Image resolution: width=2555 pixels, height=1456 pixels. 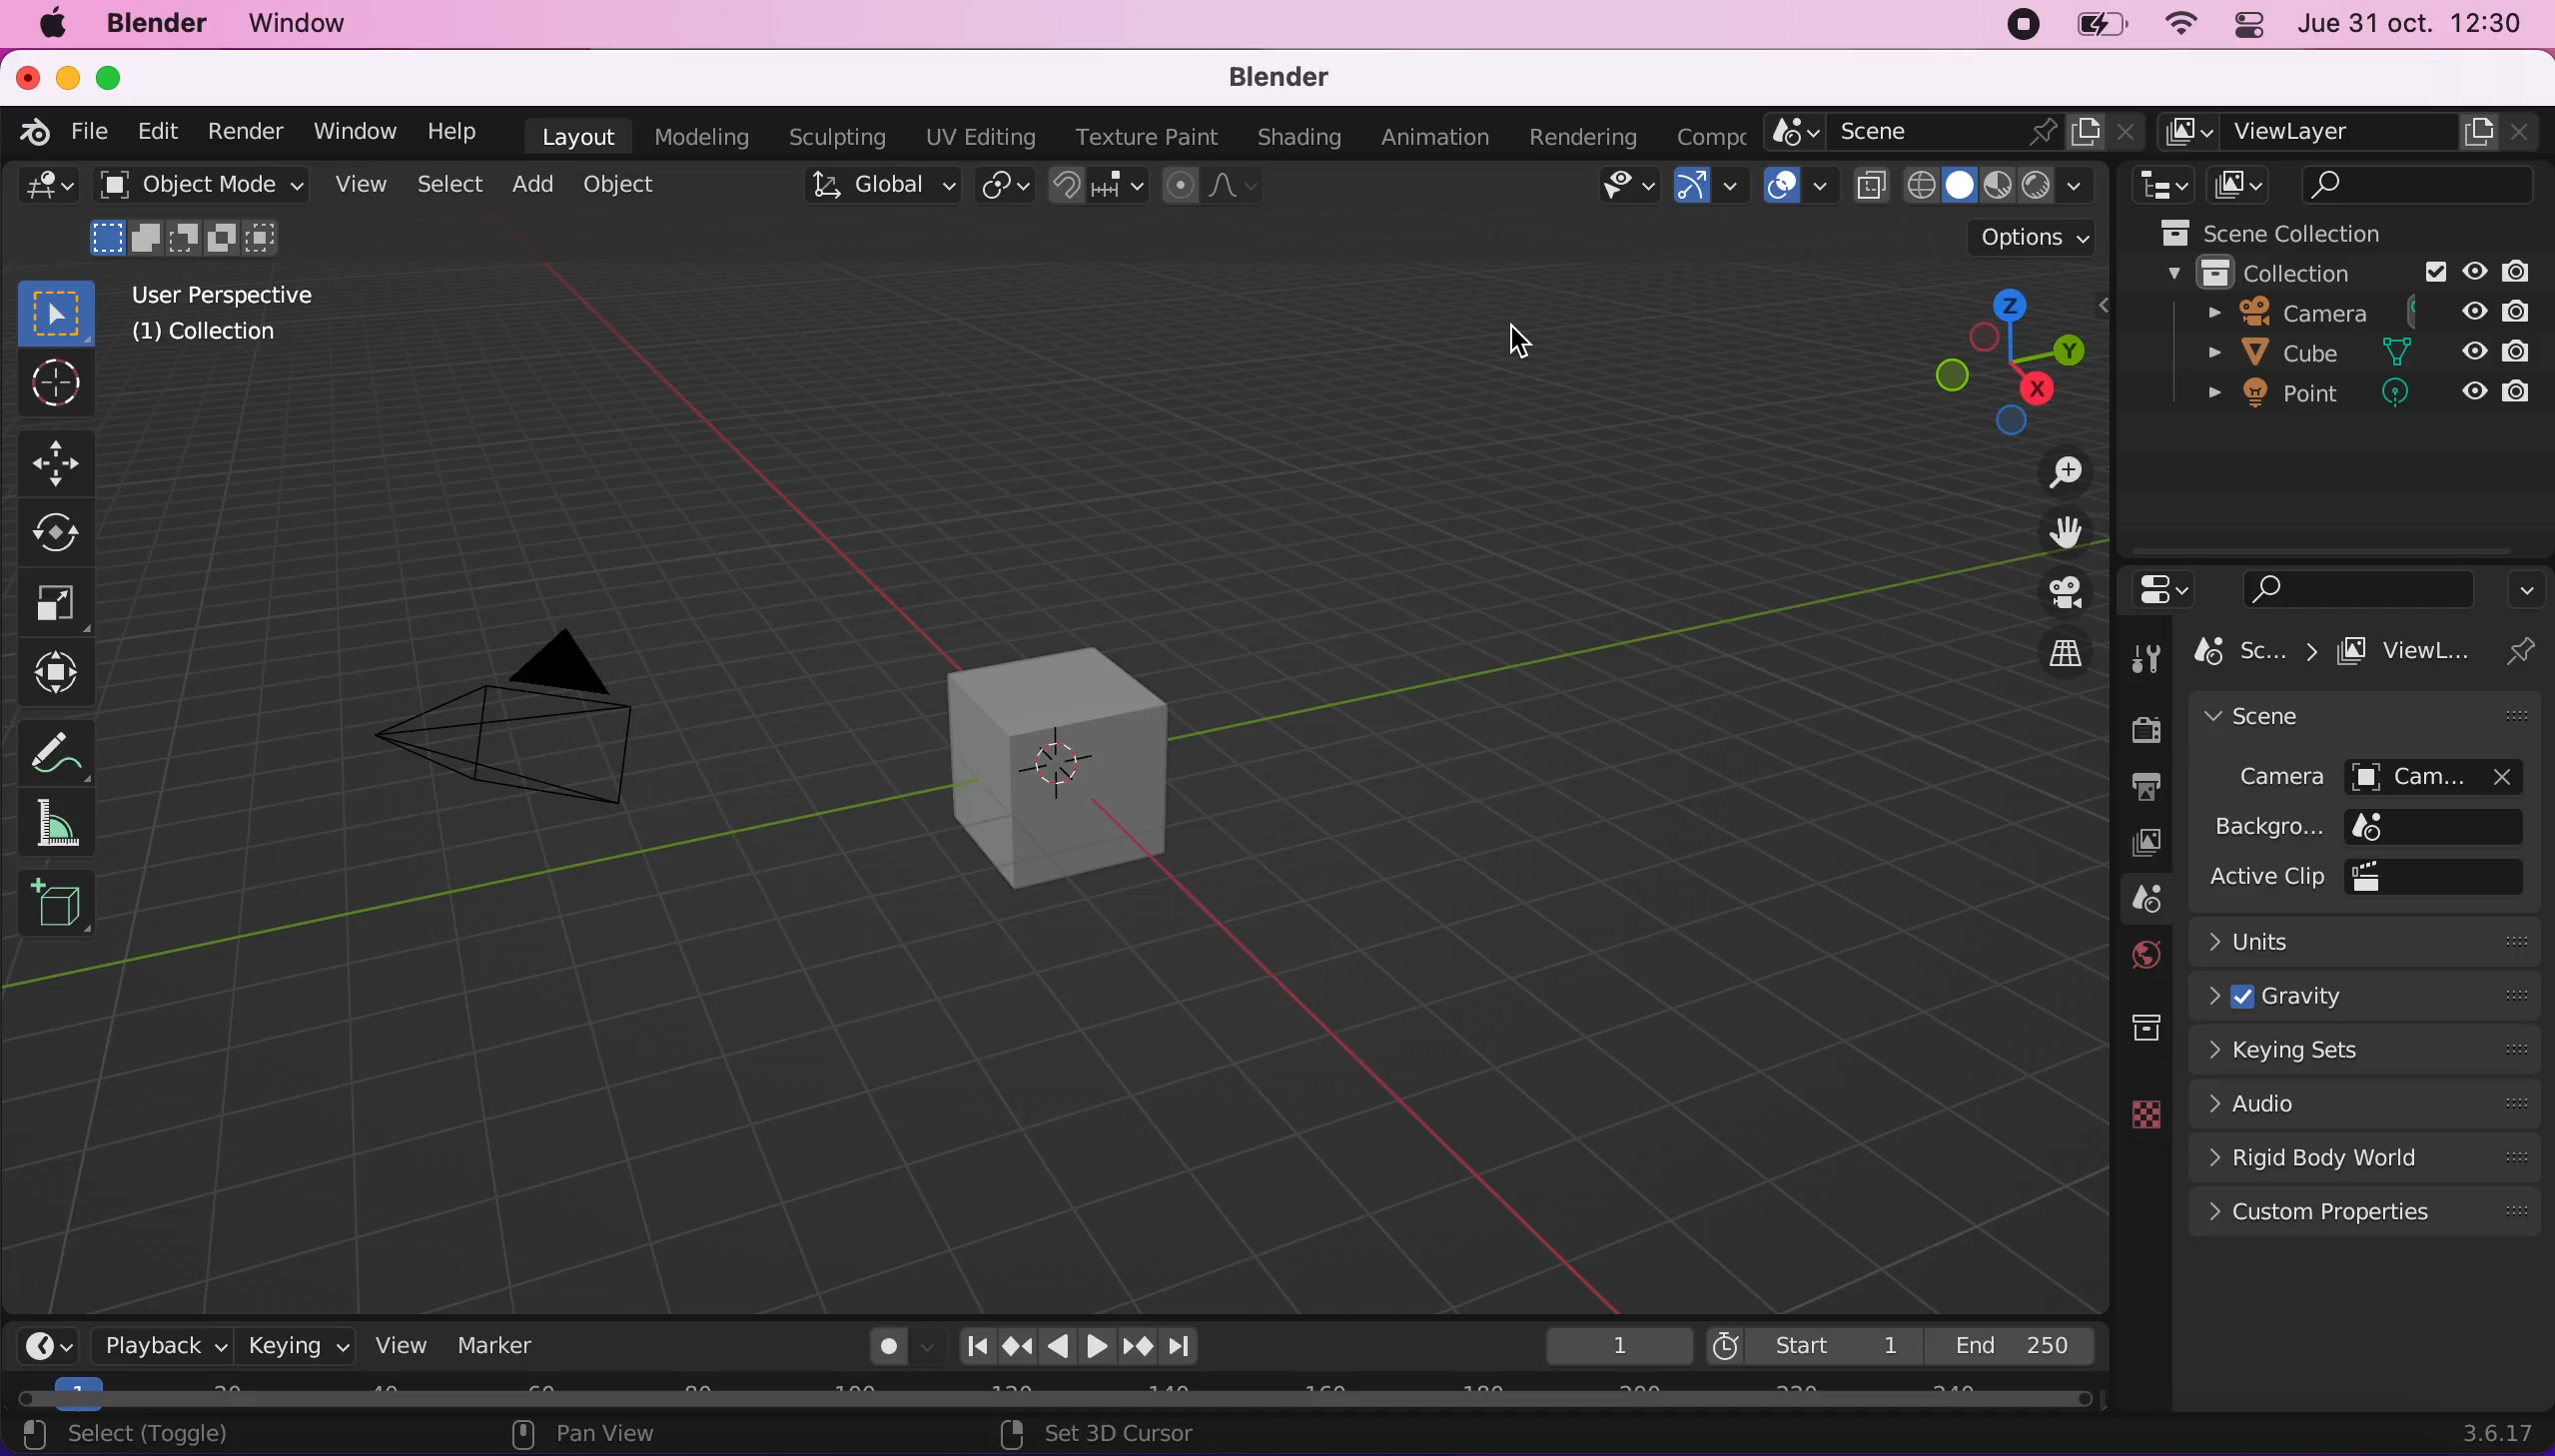 What do you see at coordinates (2053, 533) in the screenshot?
I see `move the view` at bounding box center [2053, 533].